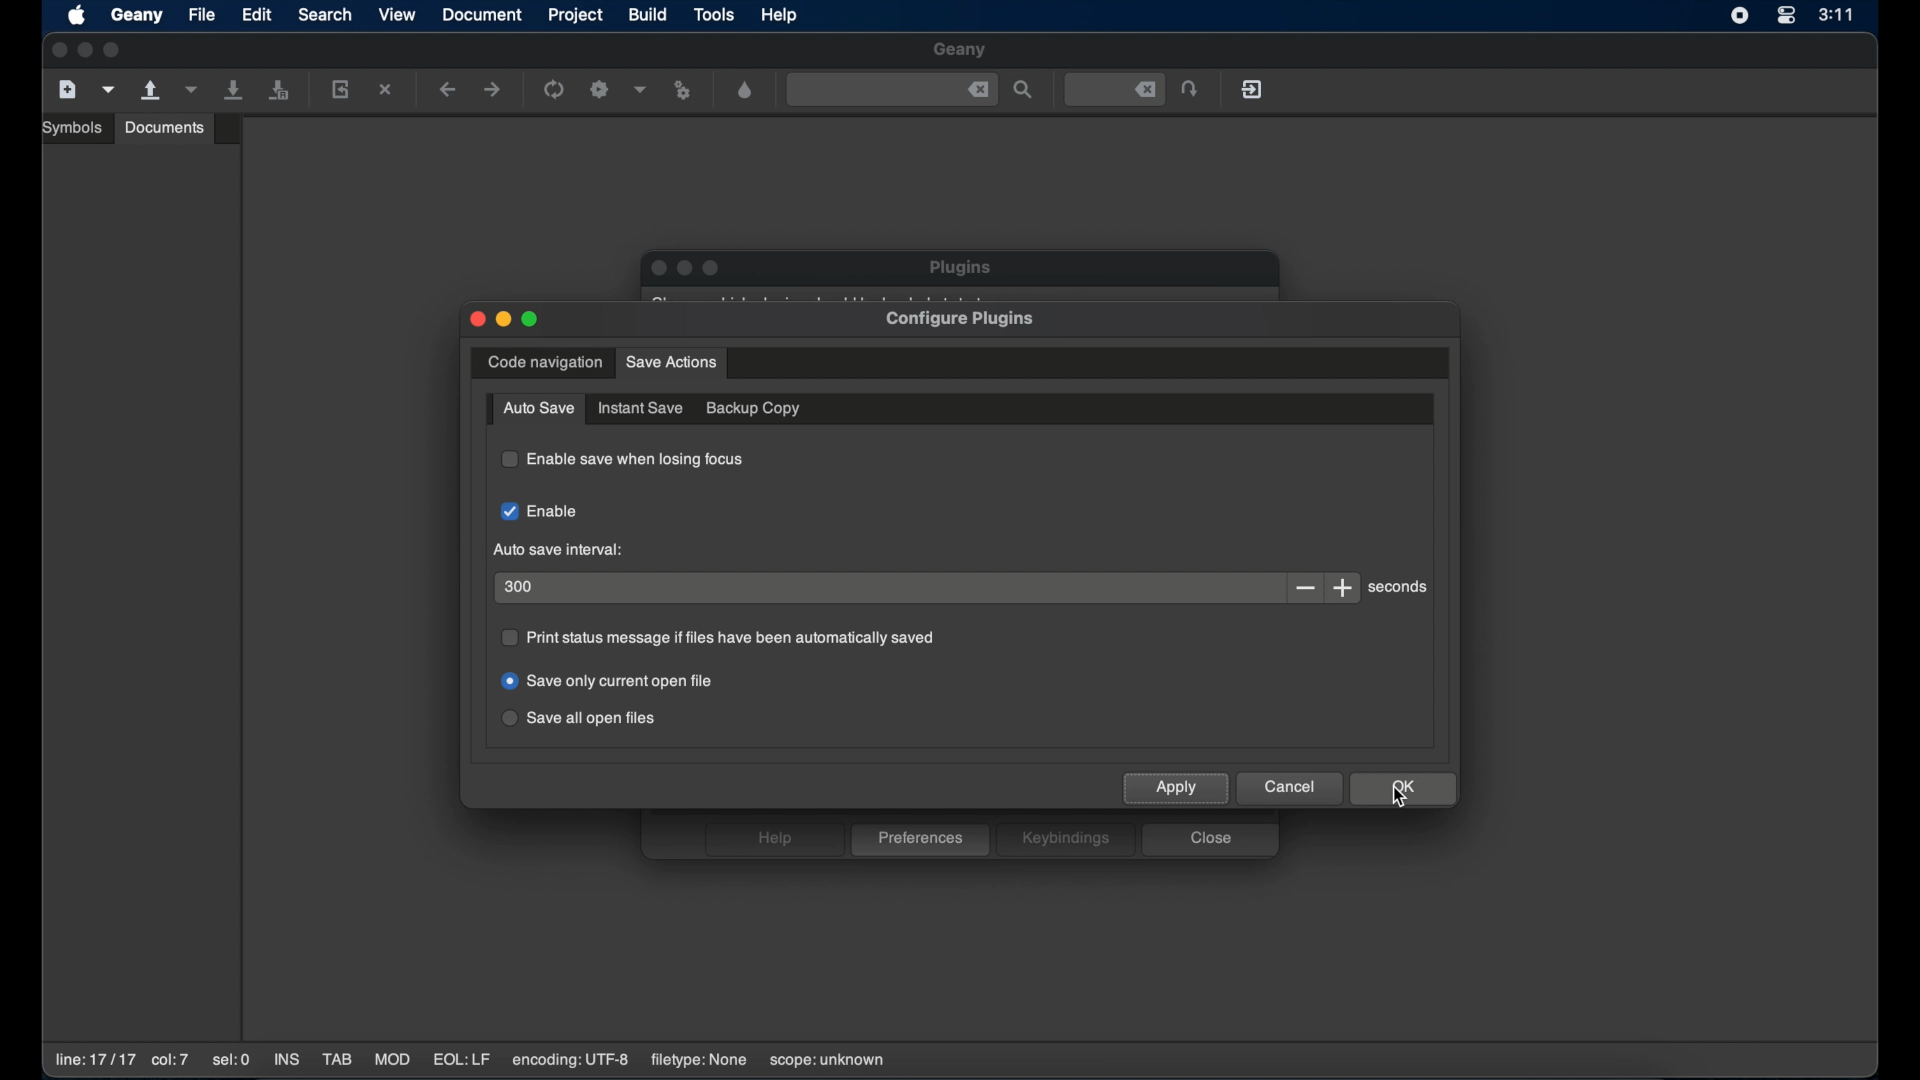  I want to click on filetype: none, so click(698, 1060).